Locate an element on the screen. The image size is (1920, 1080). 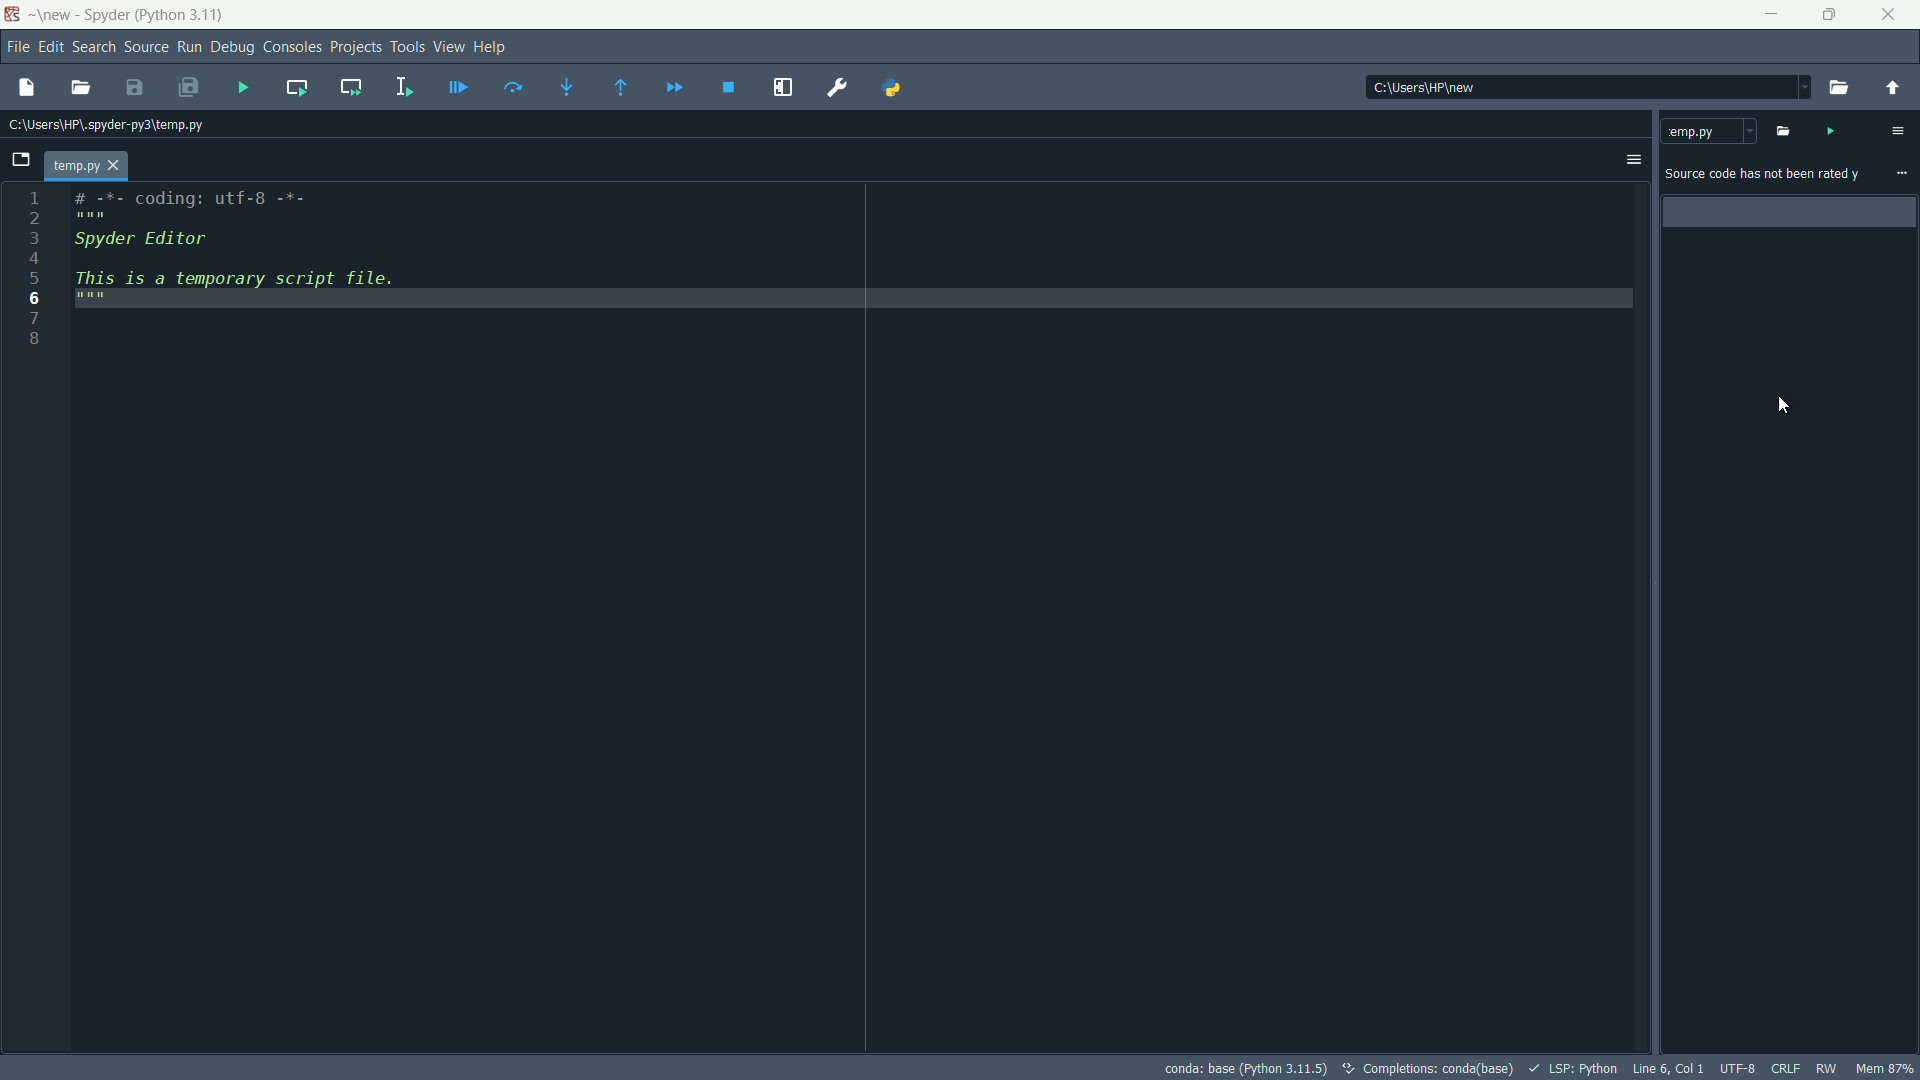
run current line is located at coordinates (515, 88).